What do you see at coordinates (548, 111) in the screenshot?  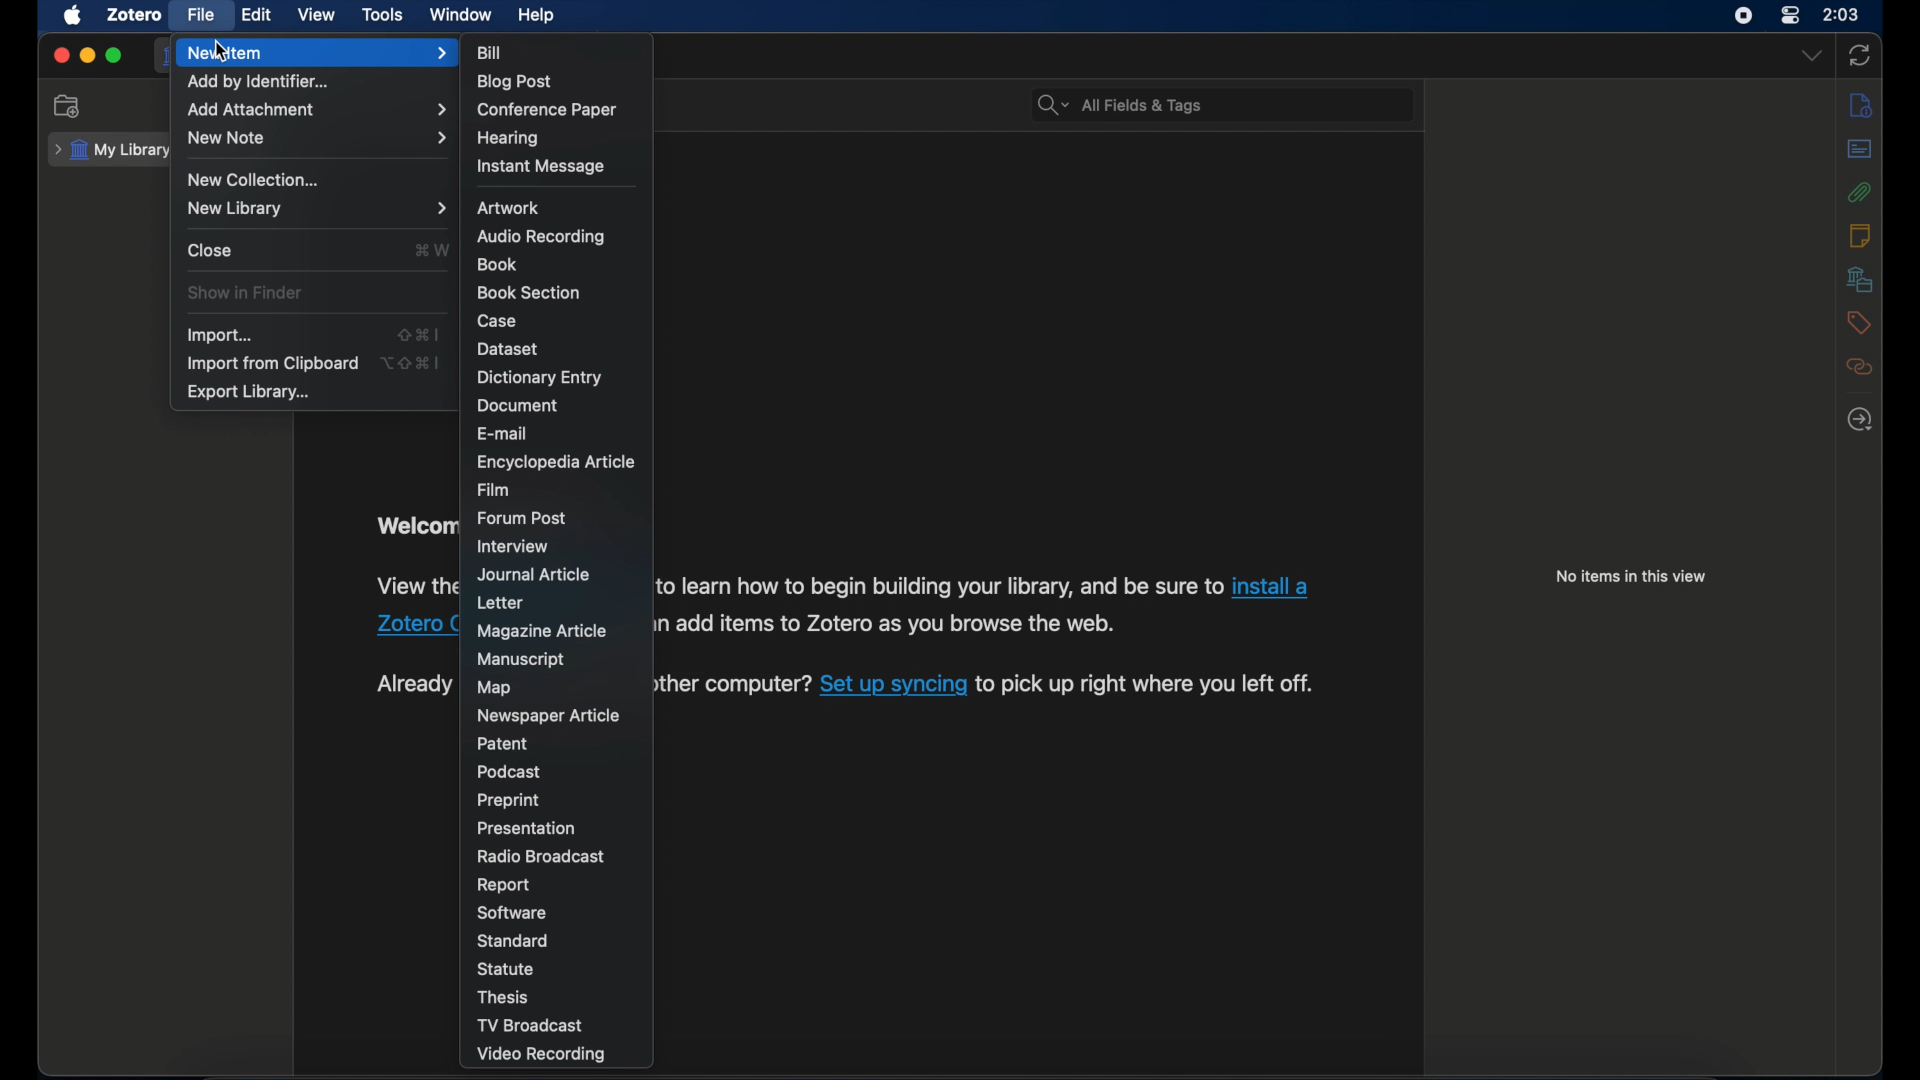 I see `conference paper` at bounding box center [548, 111].